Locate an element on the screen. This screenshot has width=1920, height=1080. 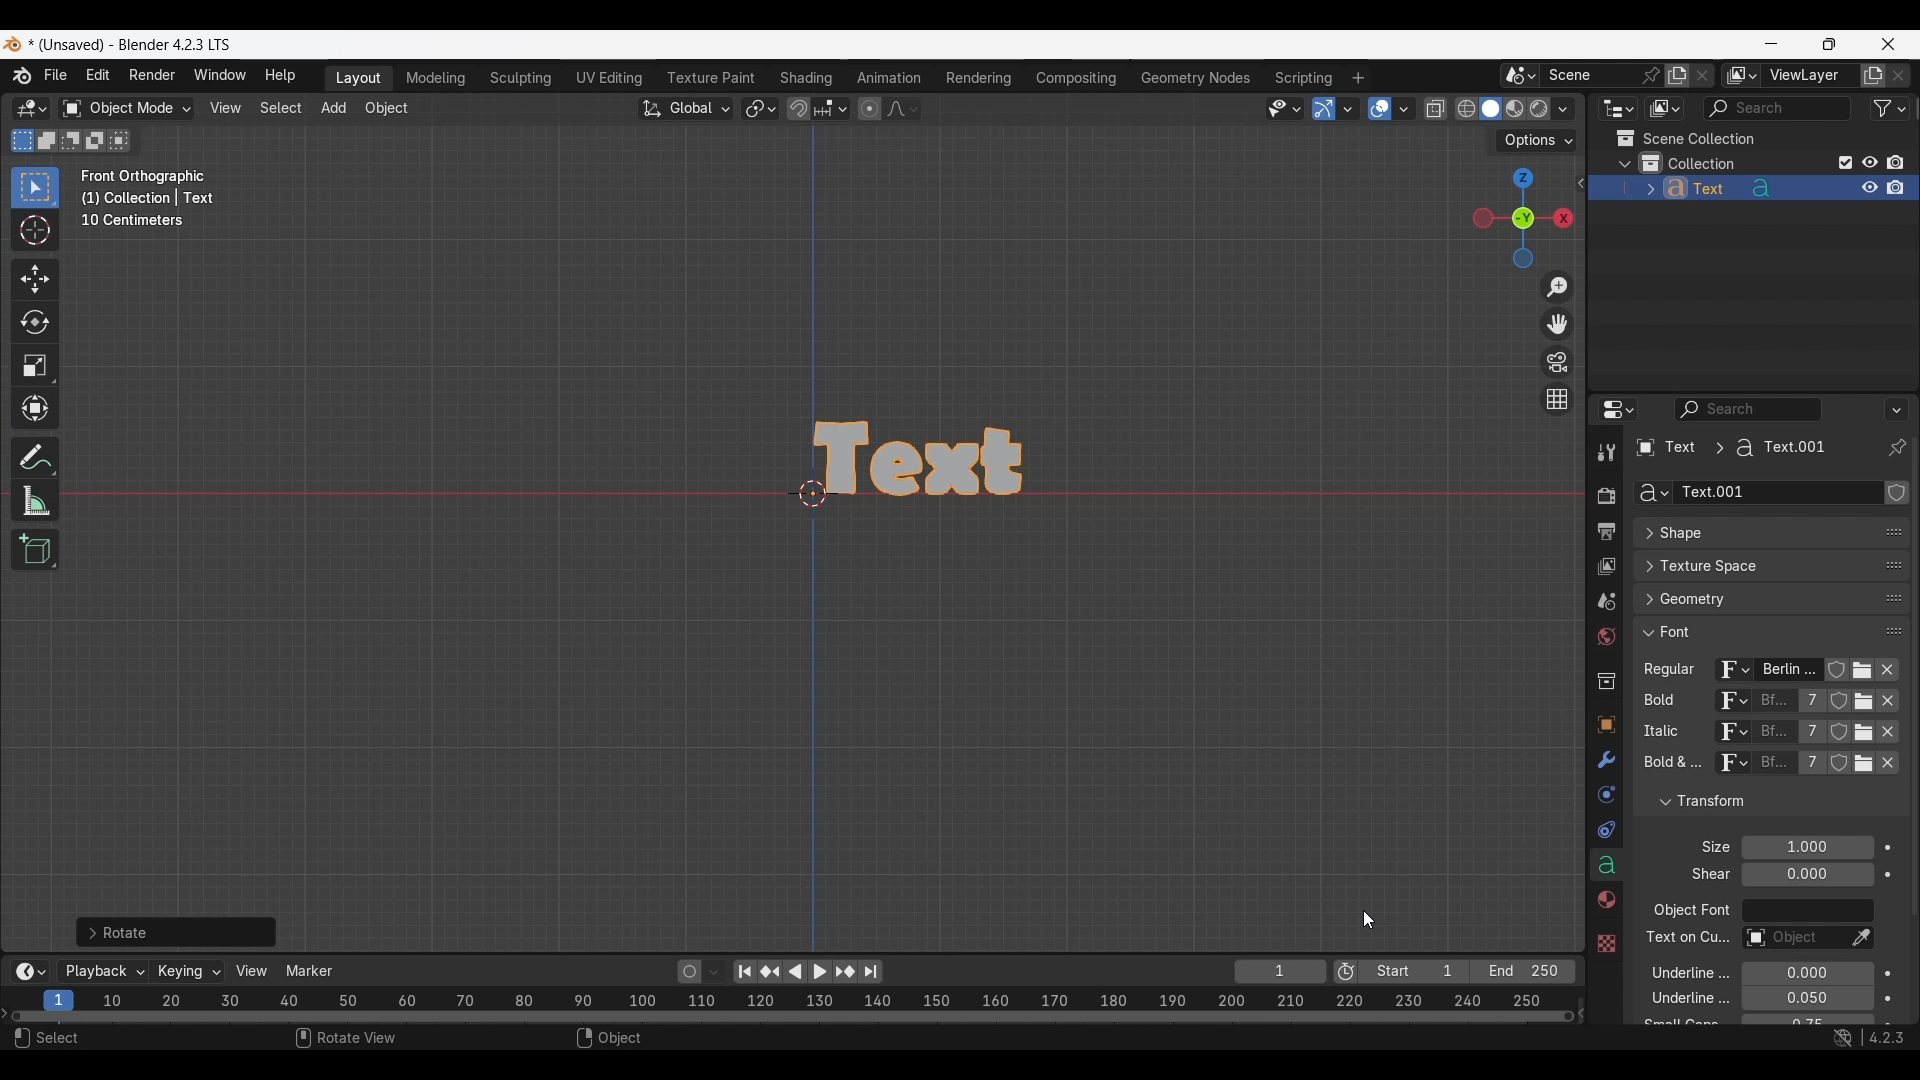
Pathway of current panel changed is located at coordinates (1729, 448).